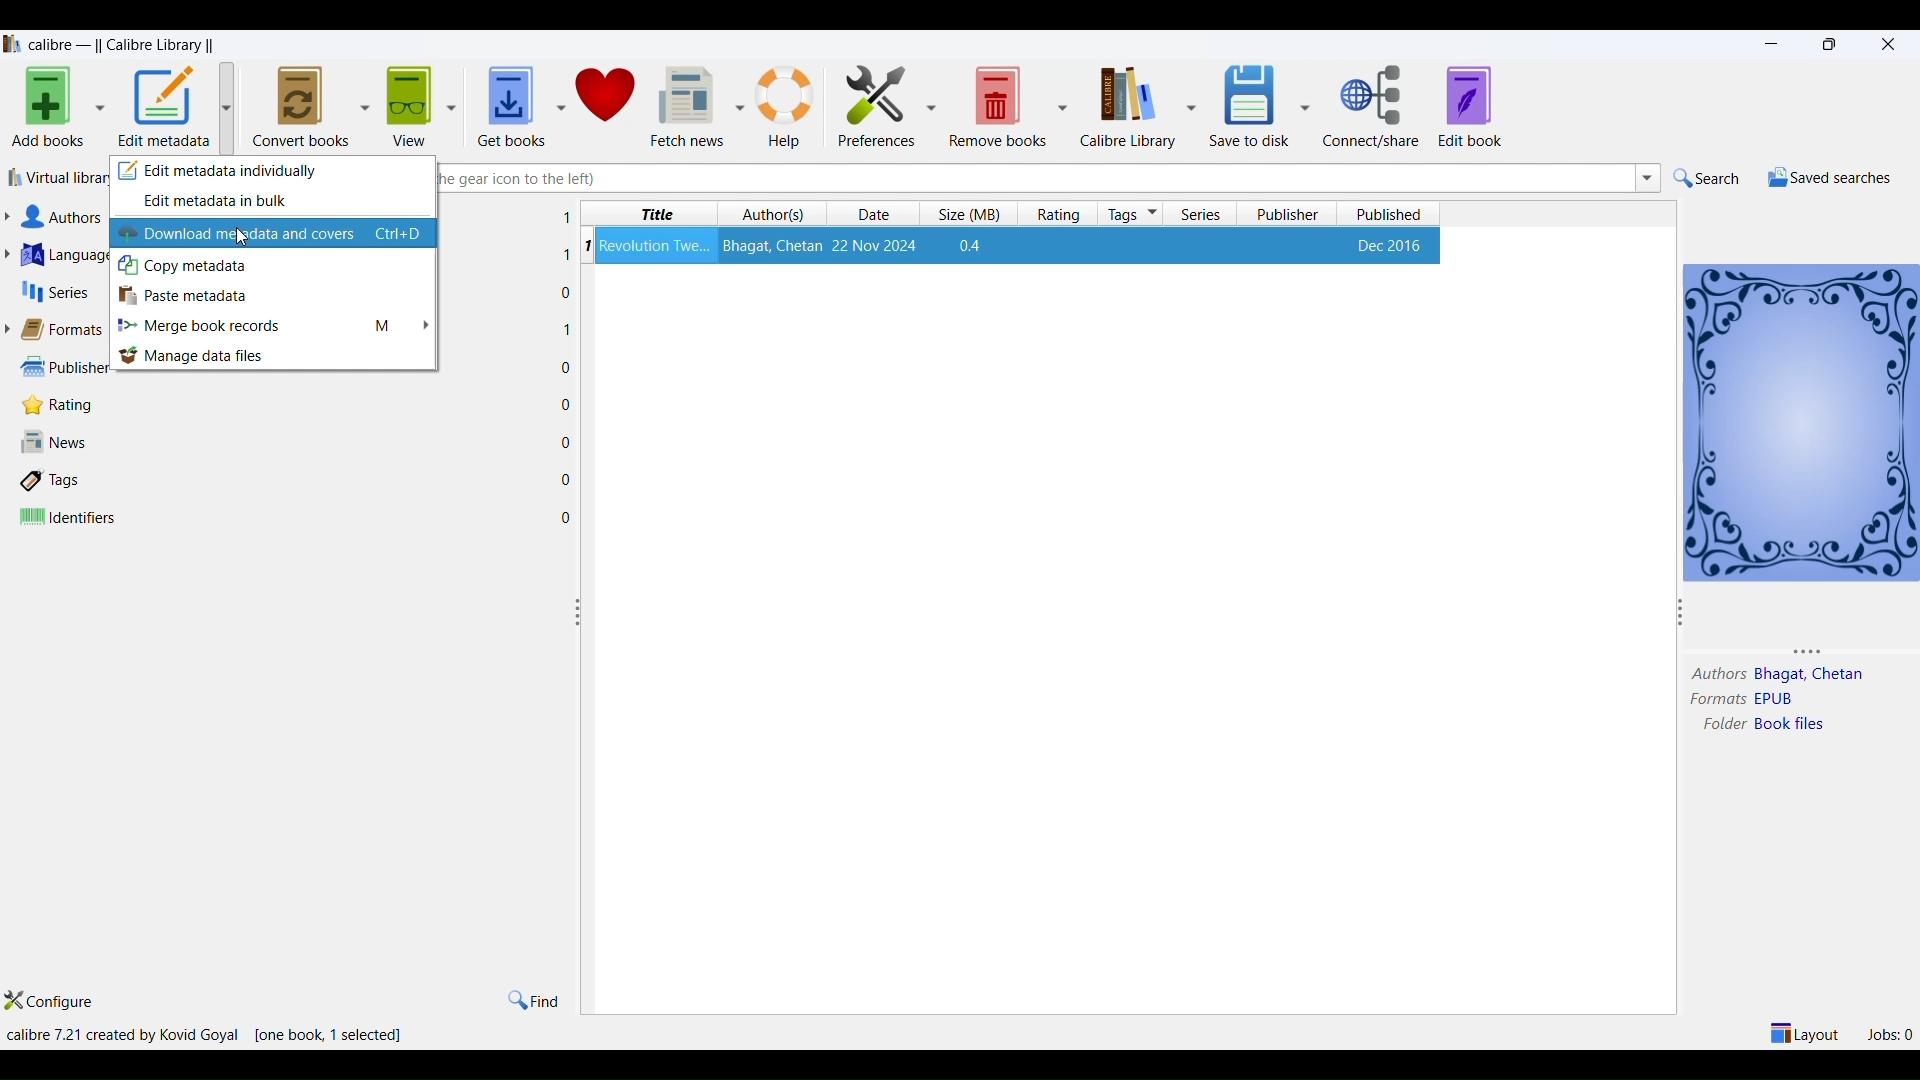 Image resolution: width=1920 pixels, height=1080 pixels. Describe the element at coordinates (610, 100) in the screenshot. I see `donate to calibre` at that location.